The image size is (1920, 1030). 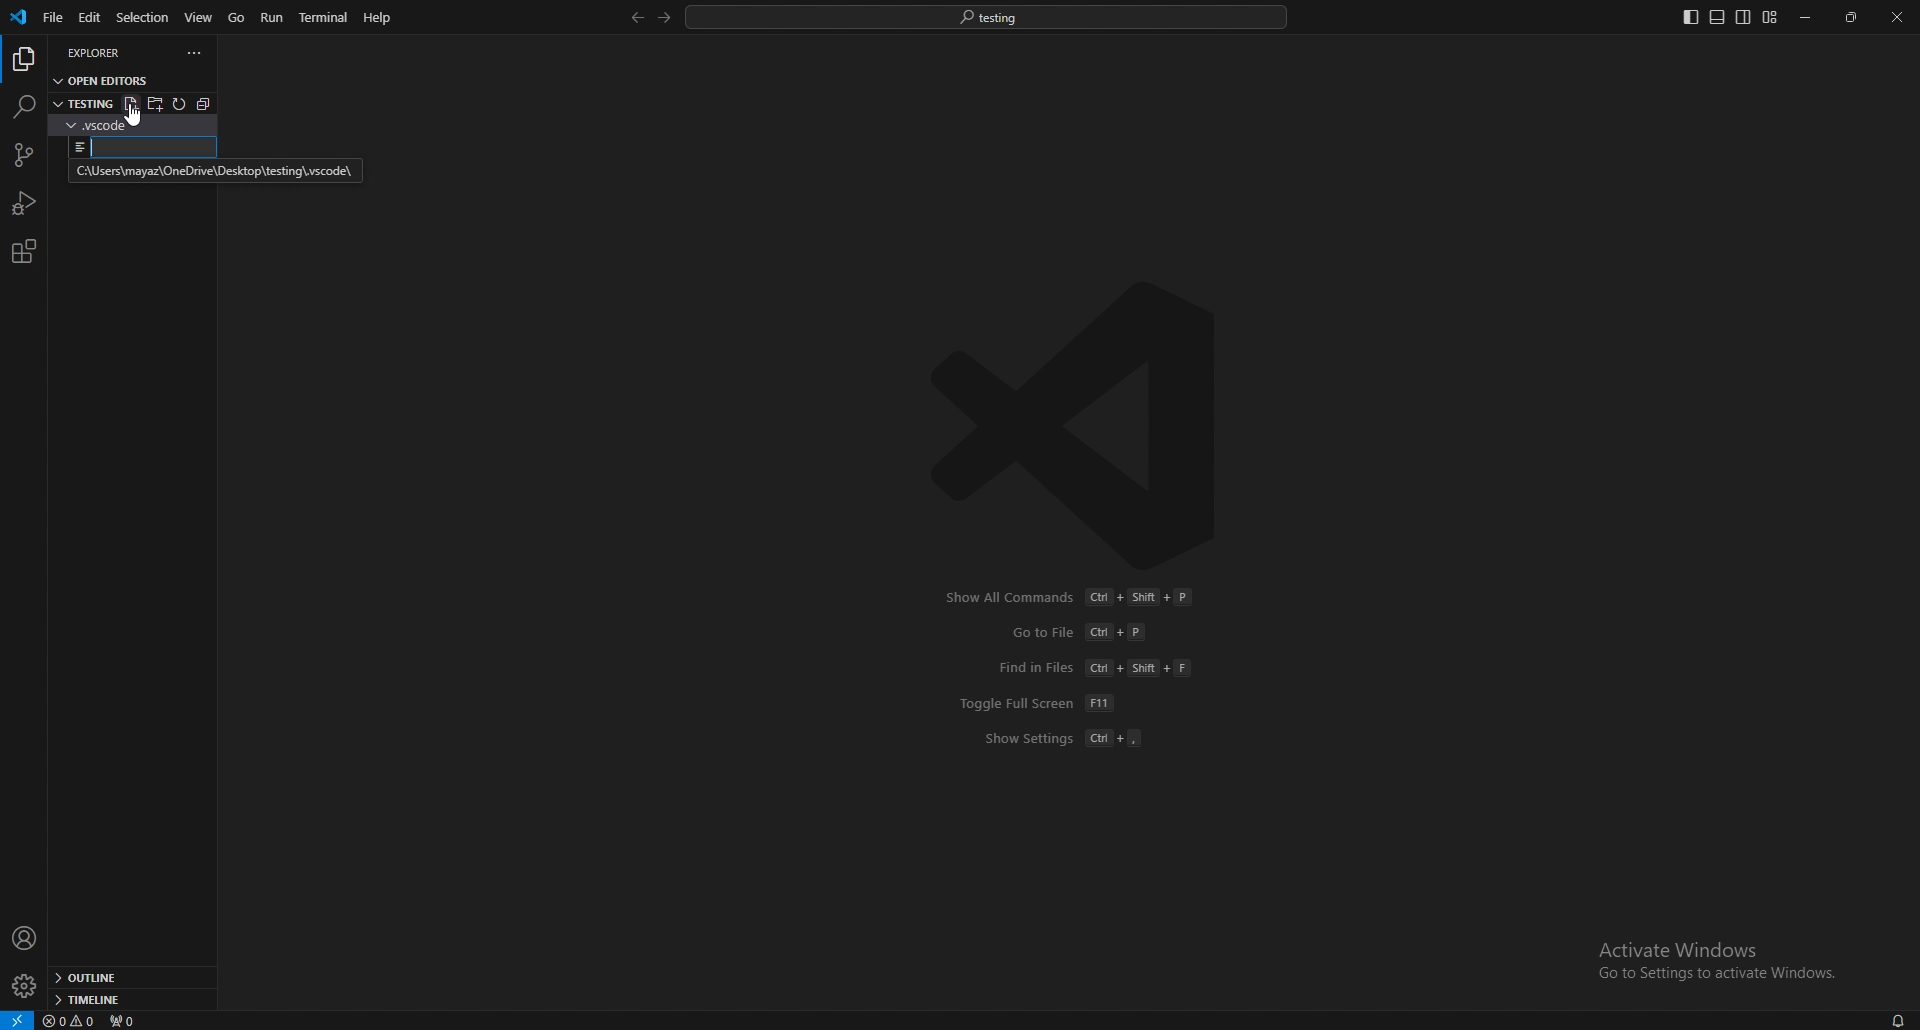 What do you see at coordinates (130, 104) in the screenshot?
I see `new file` at bounding box center [130, 104].